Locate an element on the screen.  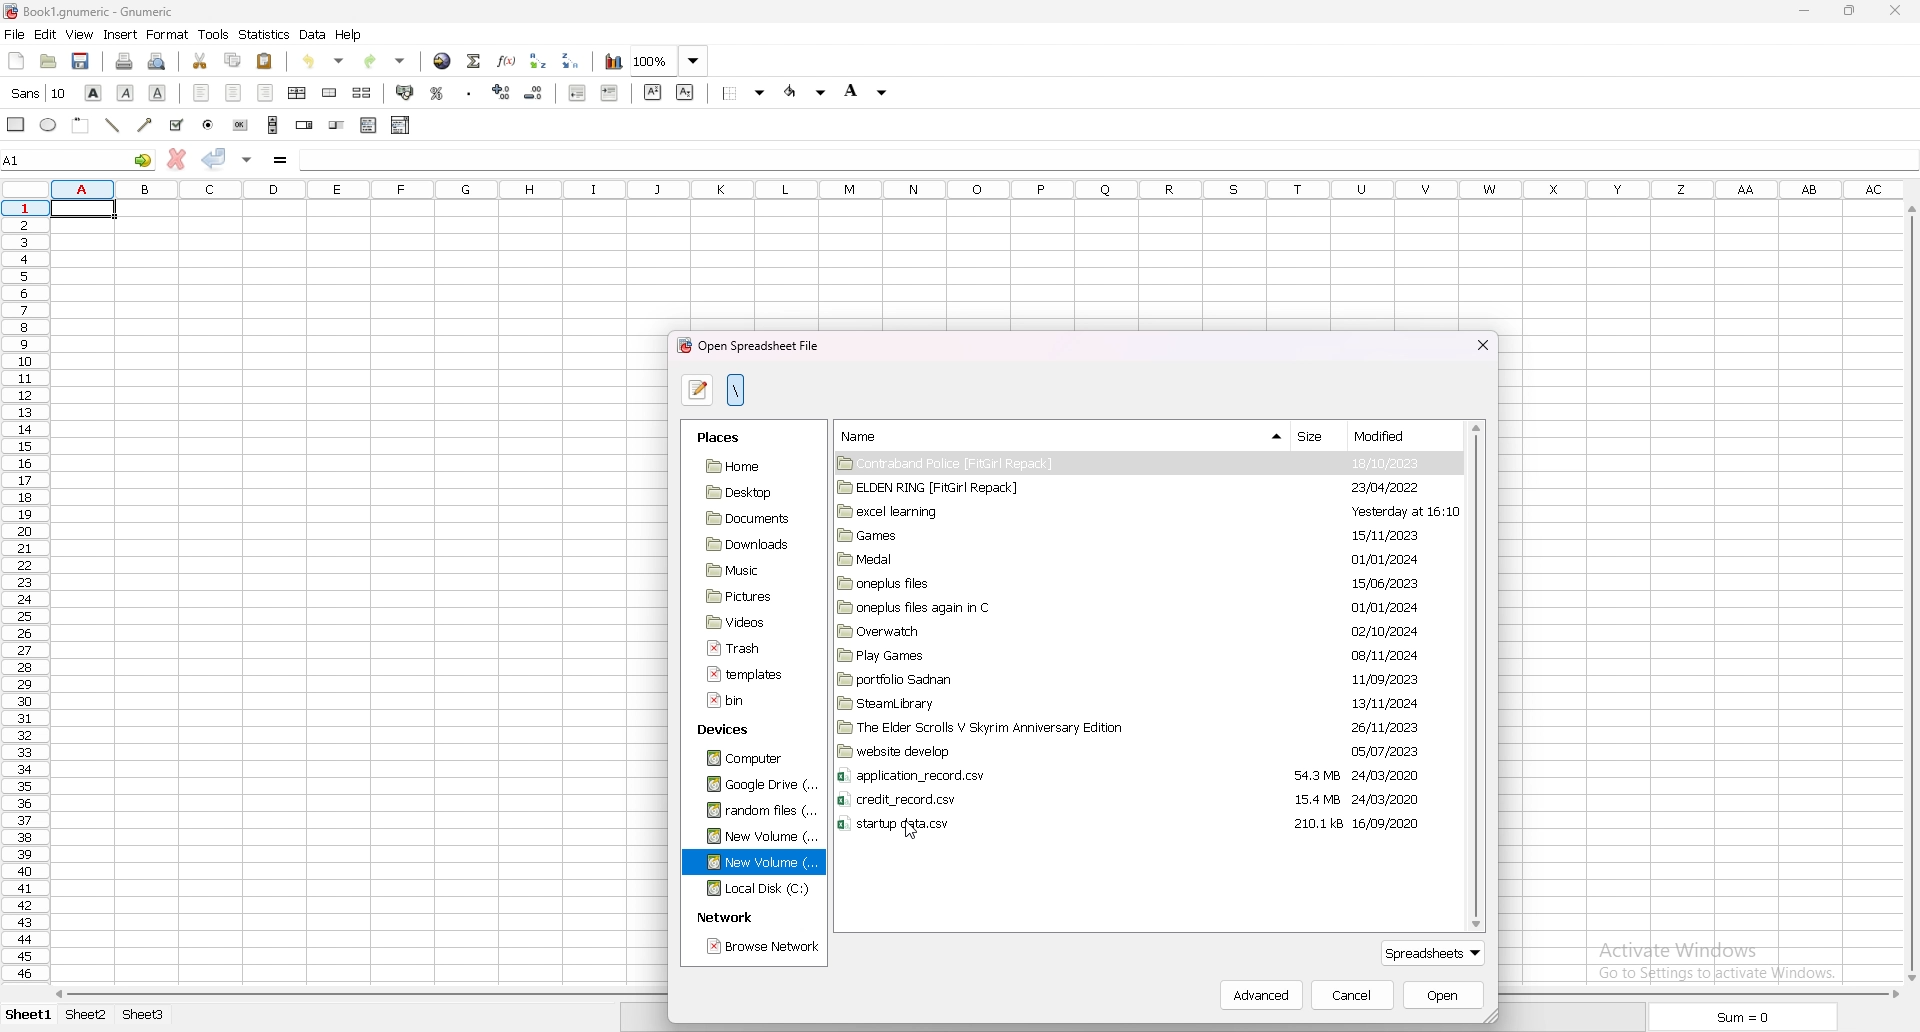
open is located at coordinates (49, 61).